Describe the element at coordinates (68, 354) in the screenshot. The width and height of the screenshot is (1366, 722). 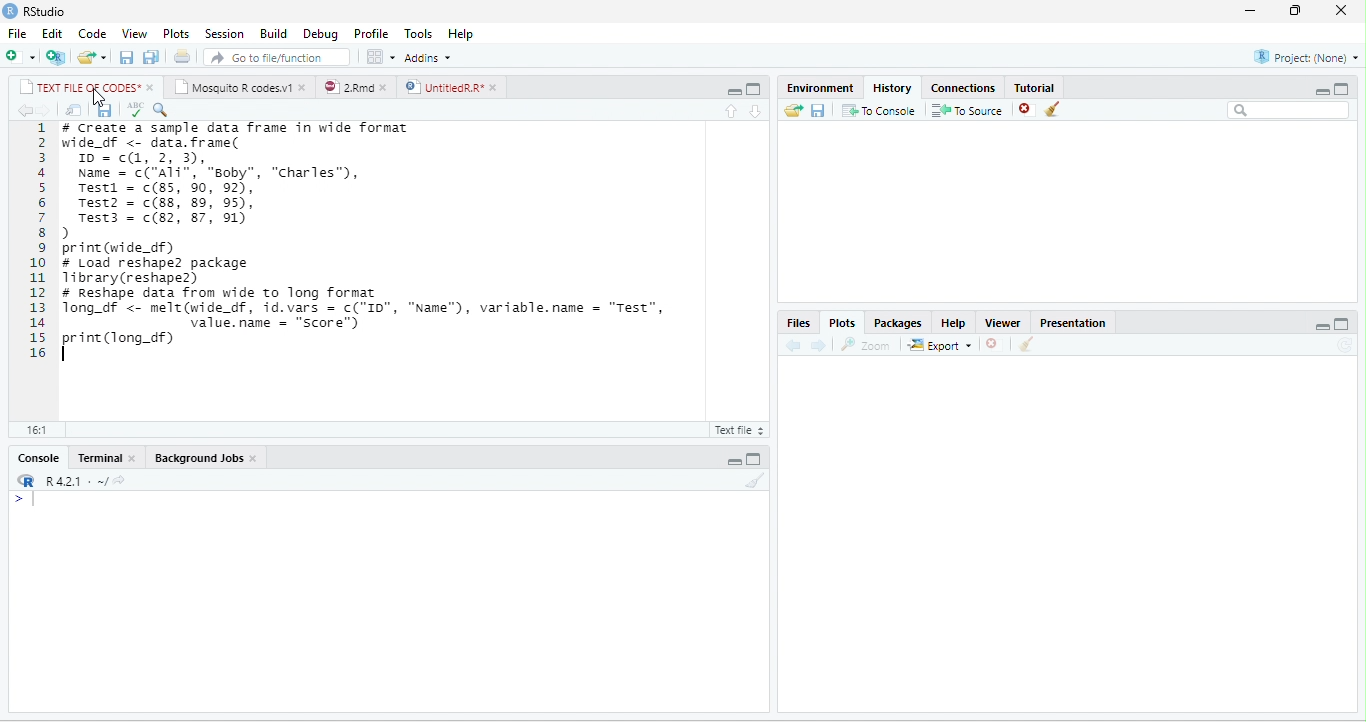
I see `typing cursor` at that location.